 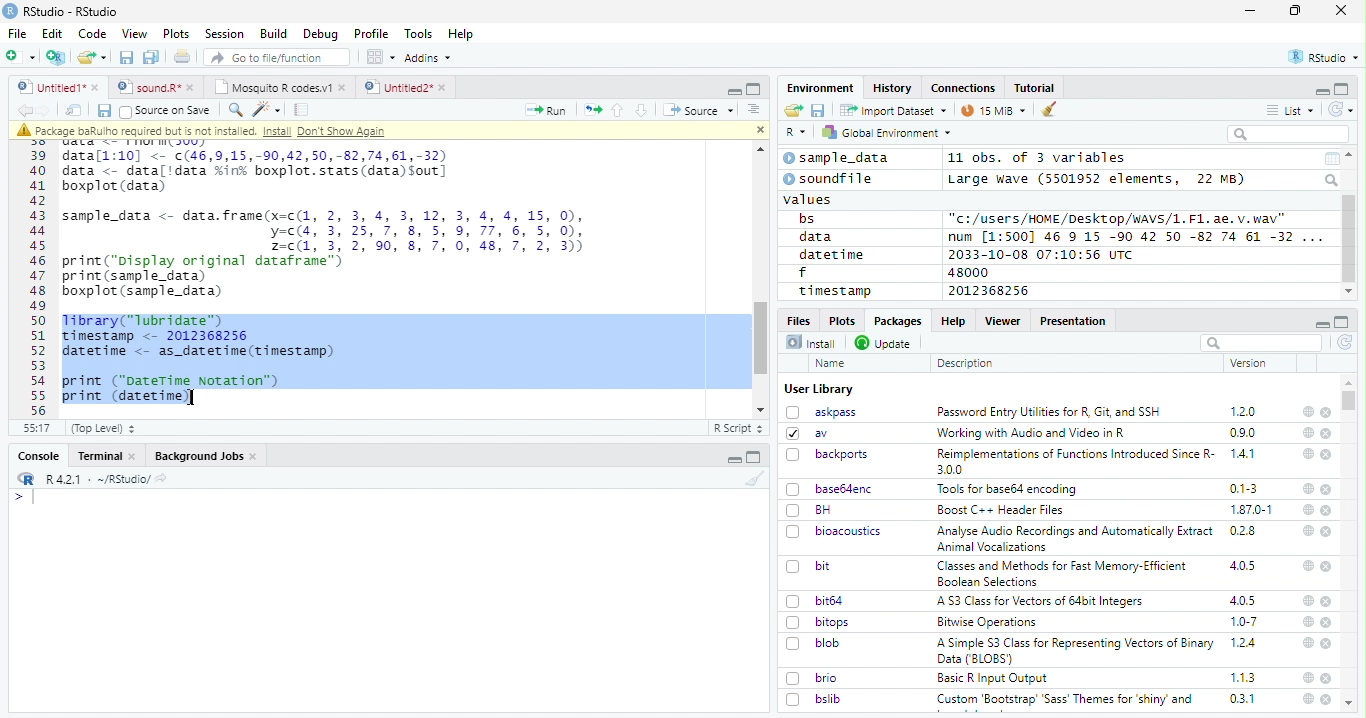 What do you see at coordinates (381, 57) in the screenshot?
I see `Workspace panes` at bounding box center [381, 57].